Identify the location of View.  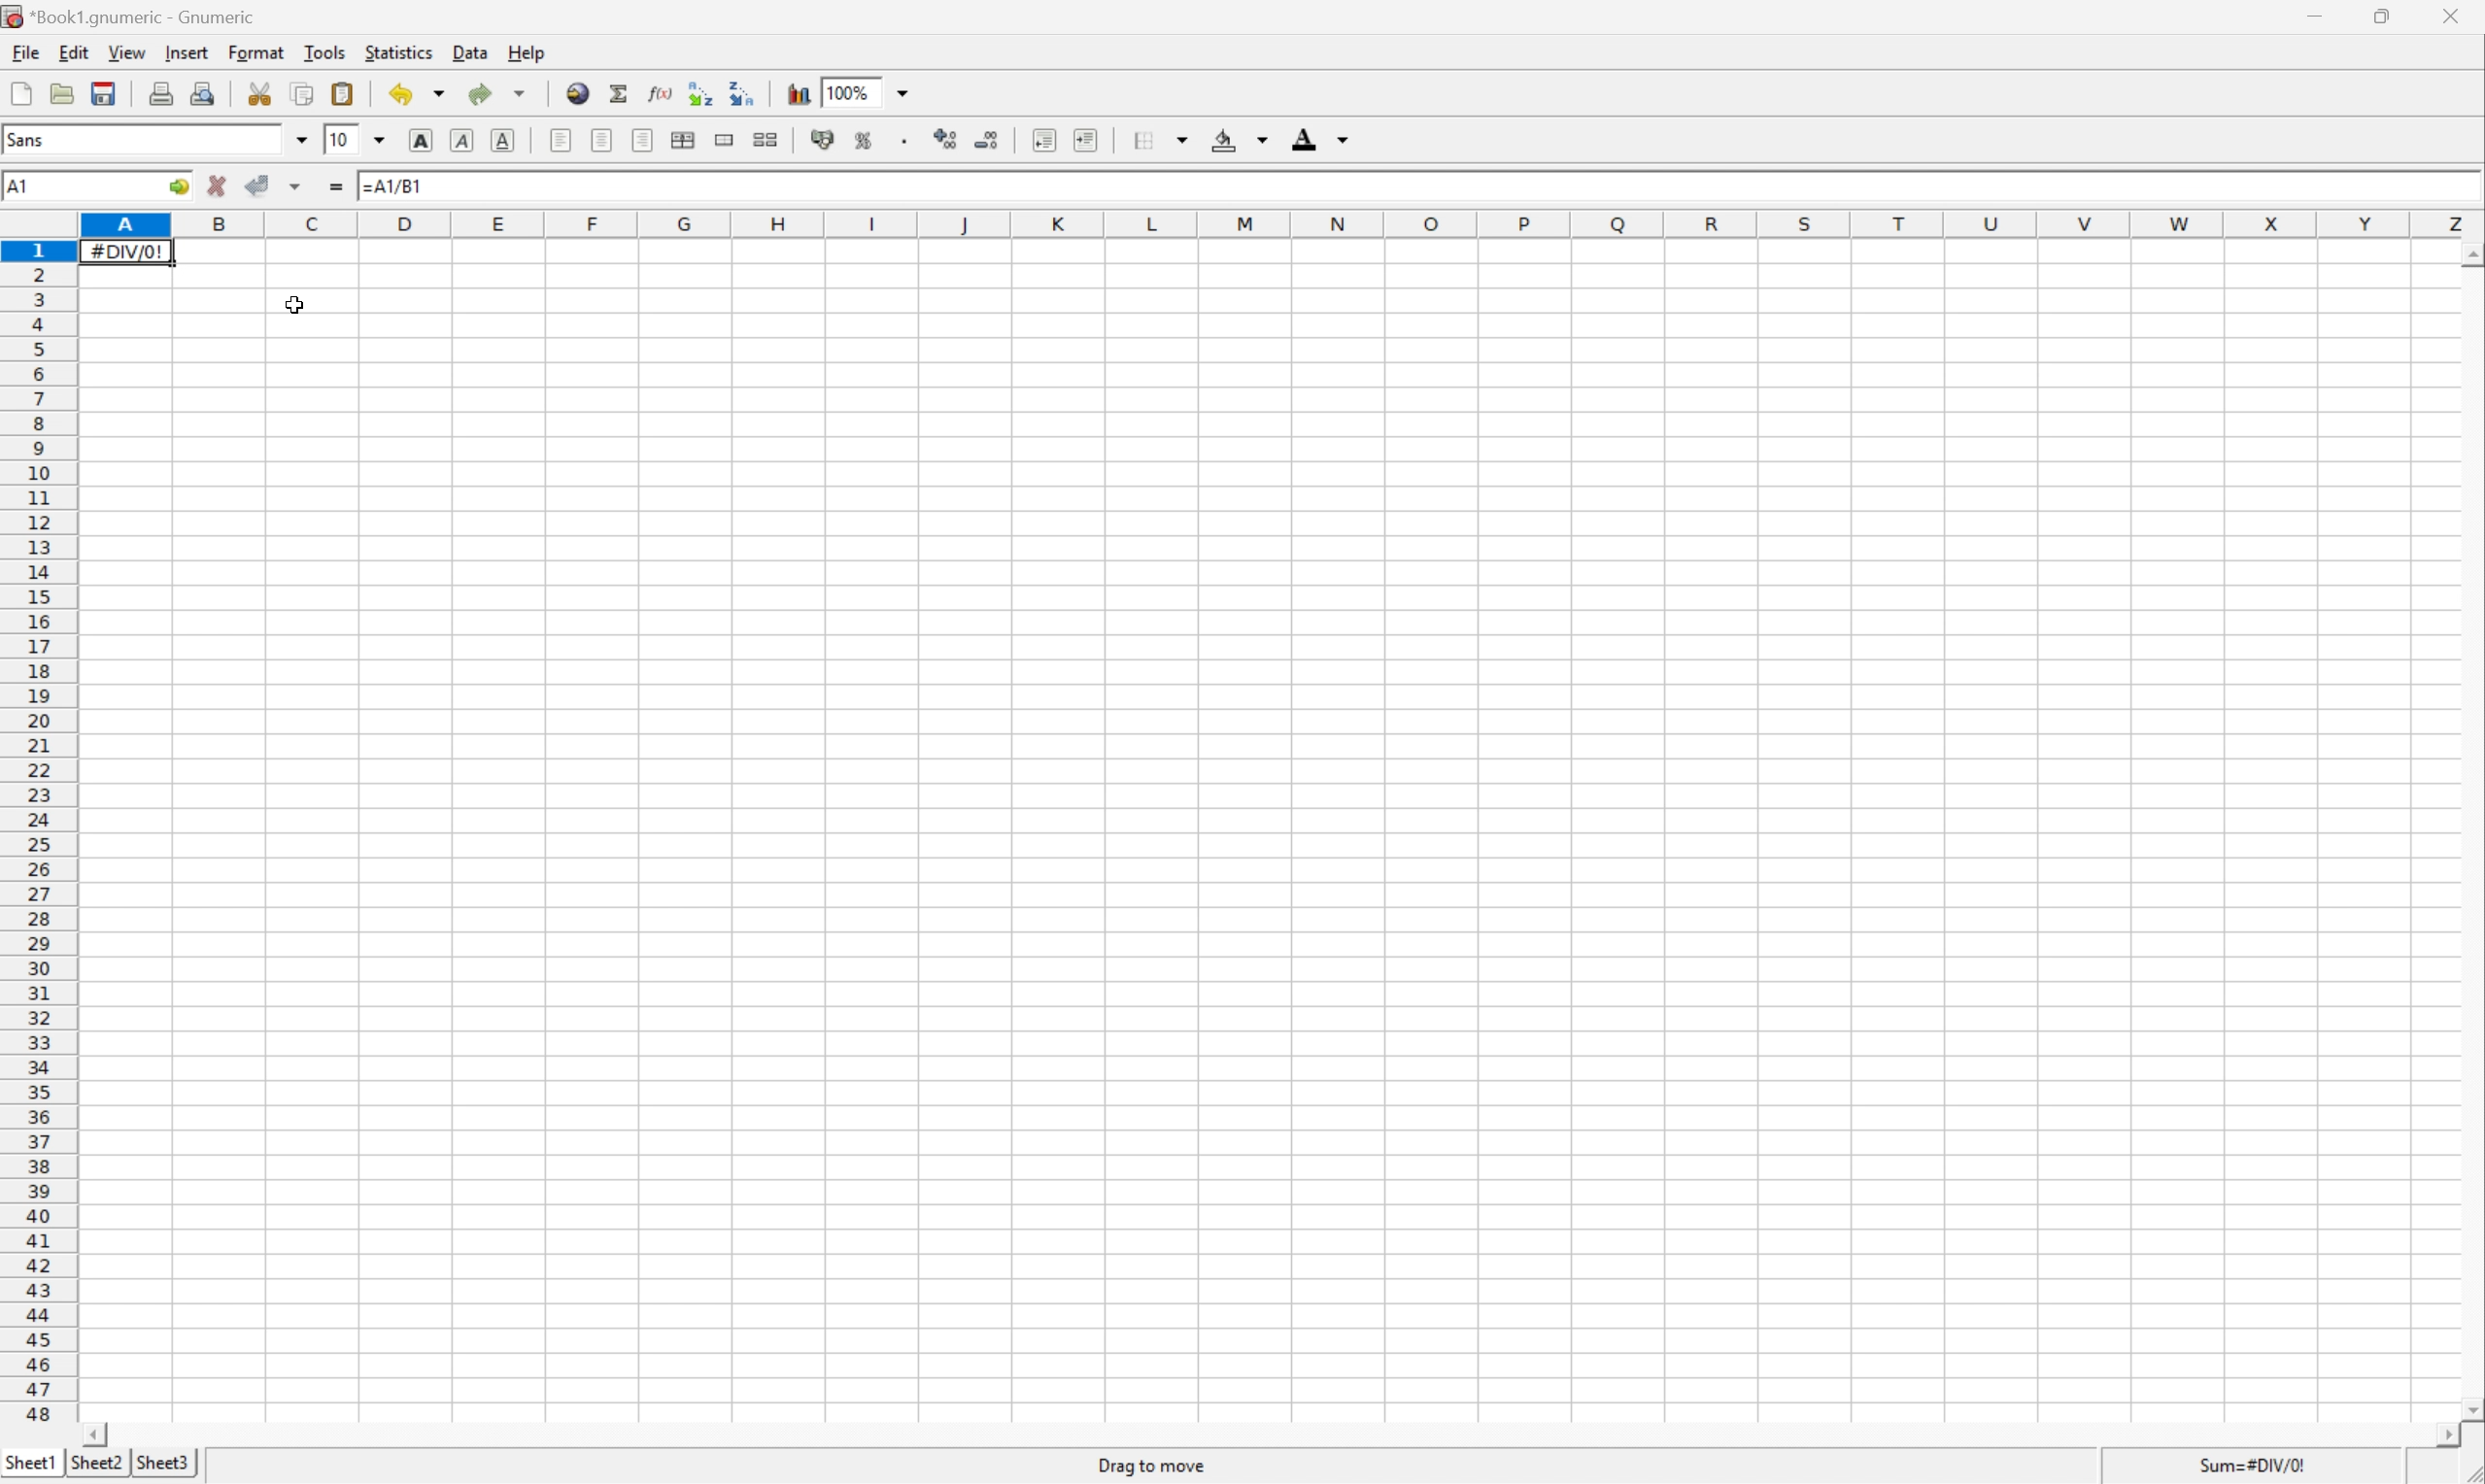
(128, 52).